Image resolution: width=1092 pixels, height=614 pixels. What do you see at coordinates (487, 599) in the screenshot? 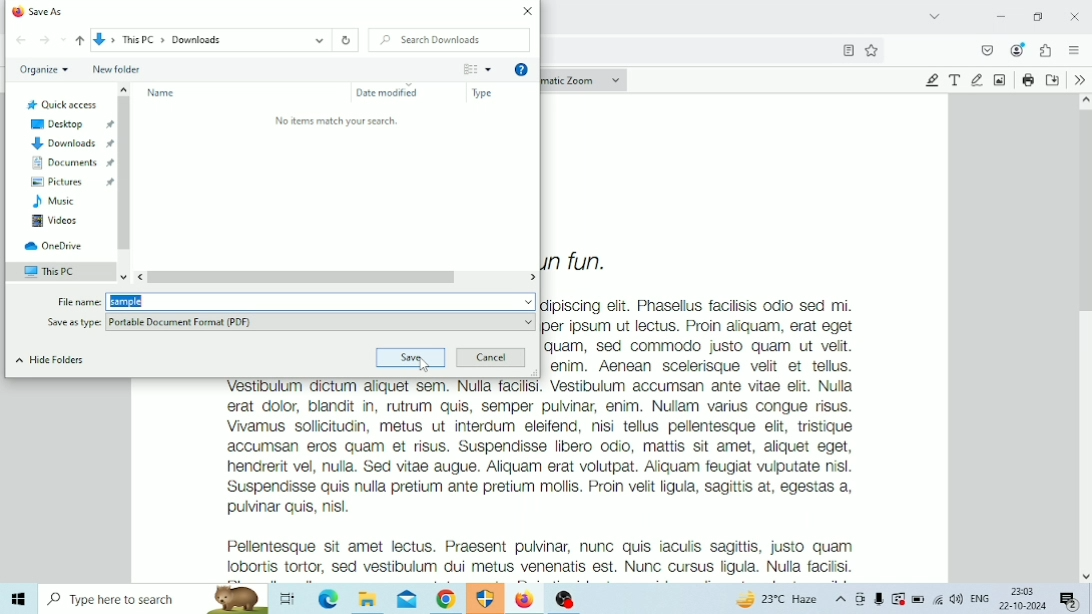
I see `Windows Defender` at bounding box center [487, 599].